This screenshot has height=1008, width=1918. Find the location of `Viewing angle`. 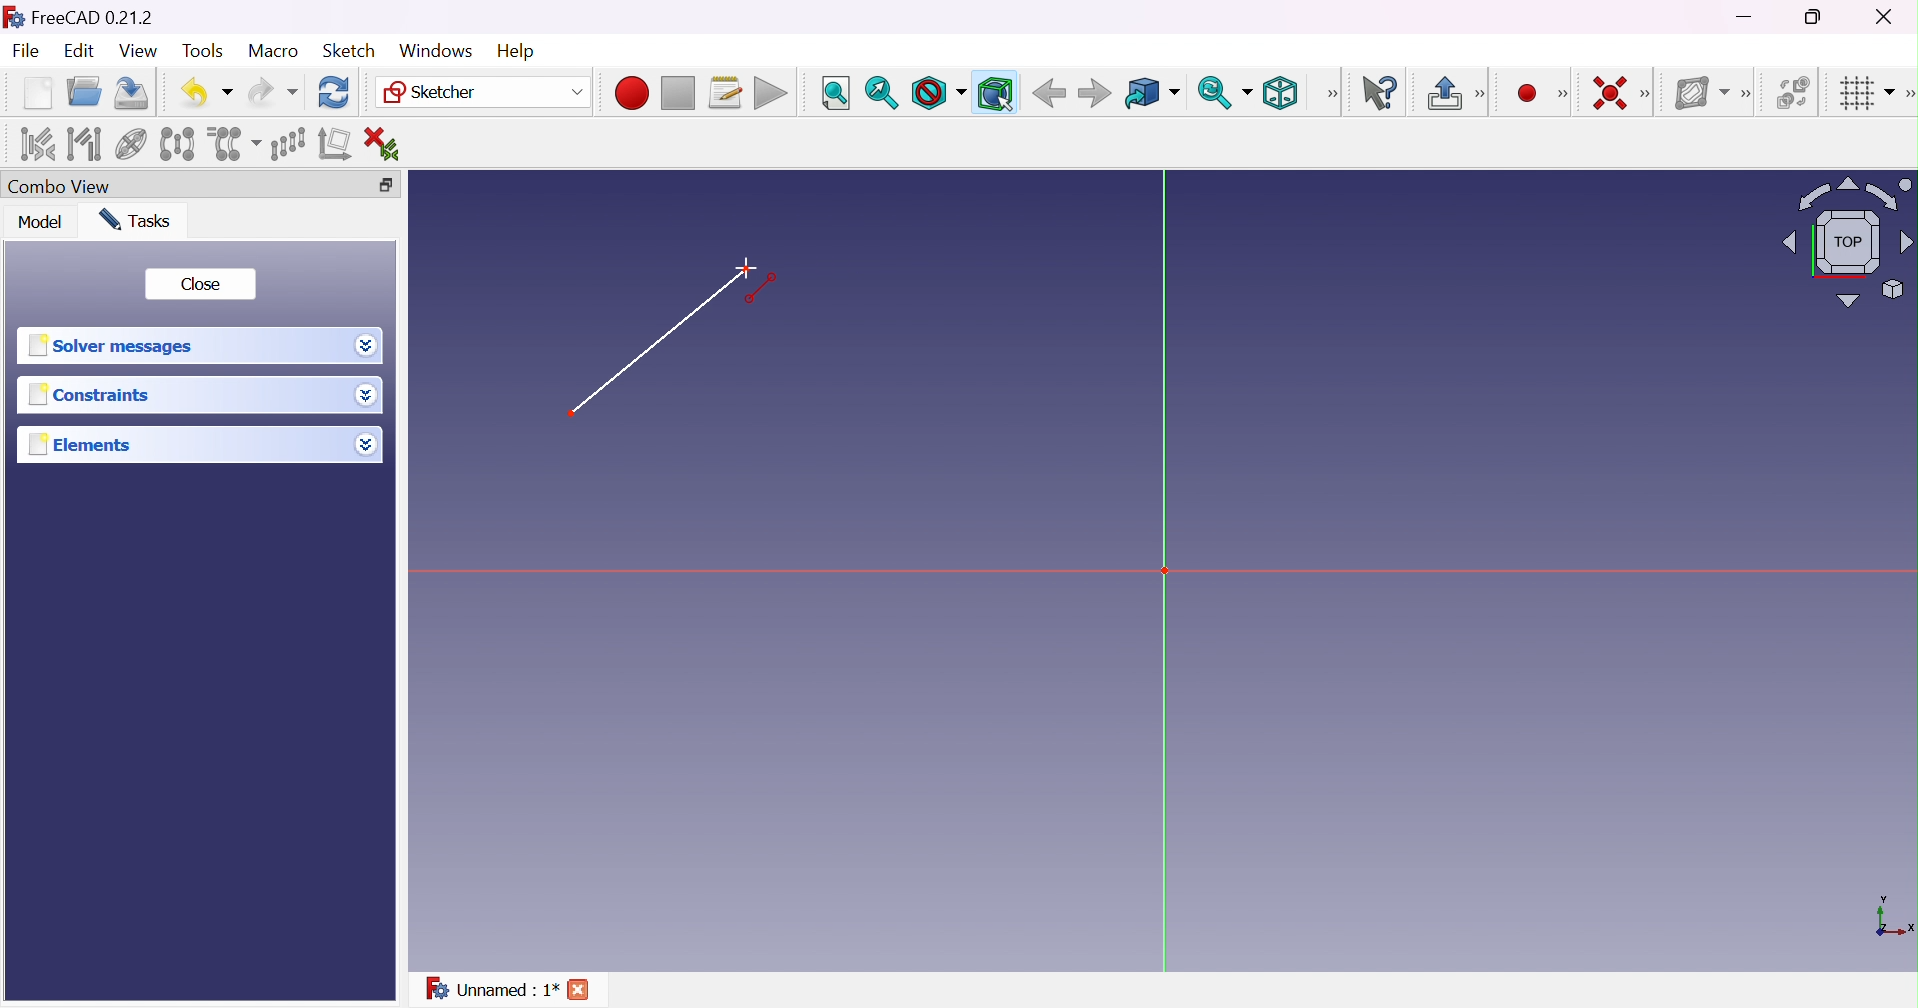

Viewing angle is located at coordinates (1850, 241).